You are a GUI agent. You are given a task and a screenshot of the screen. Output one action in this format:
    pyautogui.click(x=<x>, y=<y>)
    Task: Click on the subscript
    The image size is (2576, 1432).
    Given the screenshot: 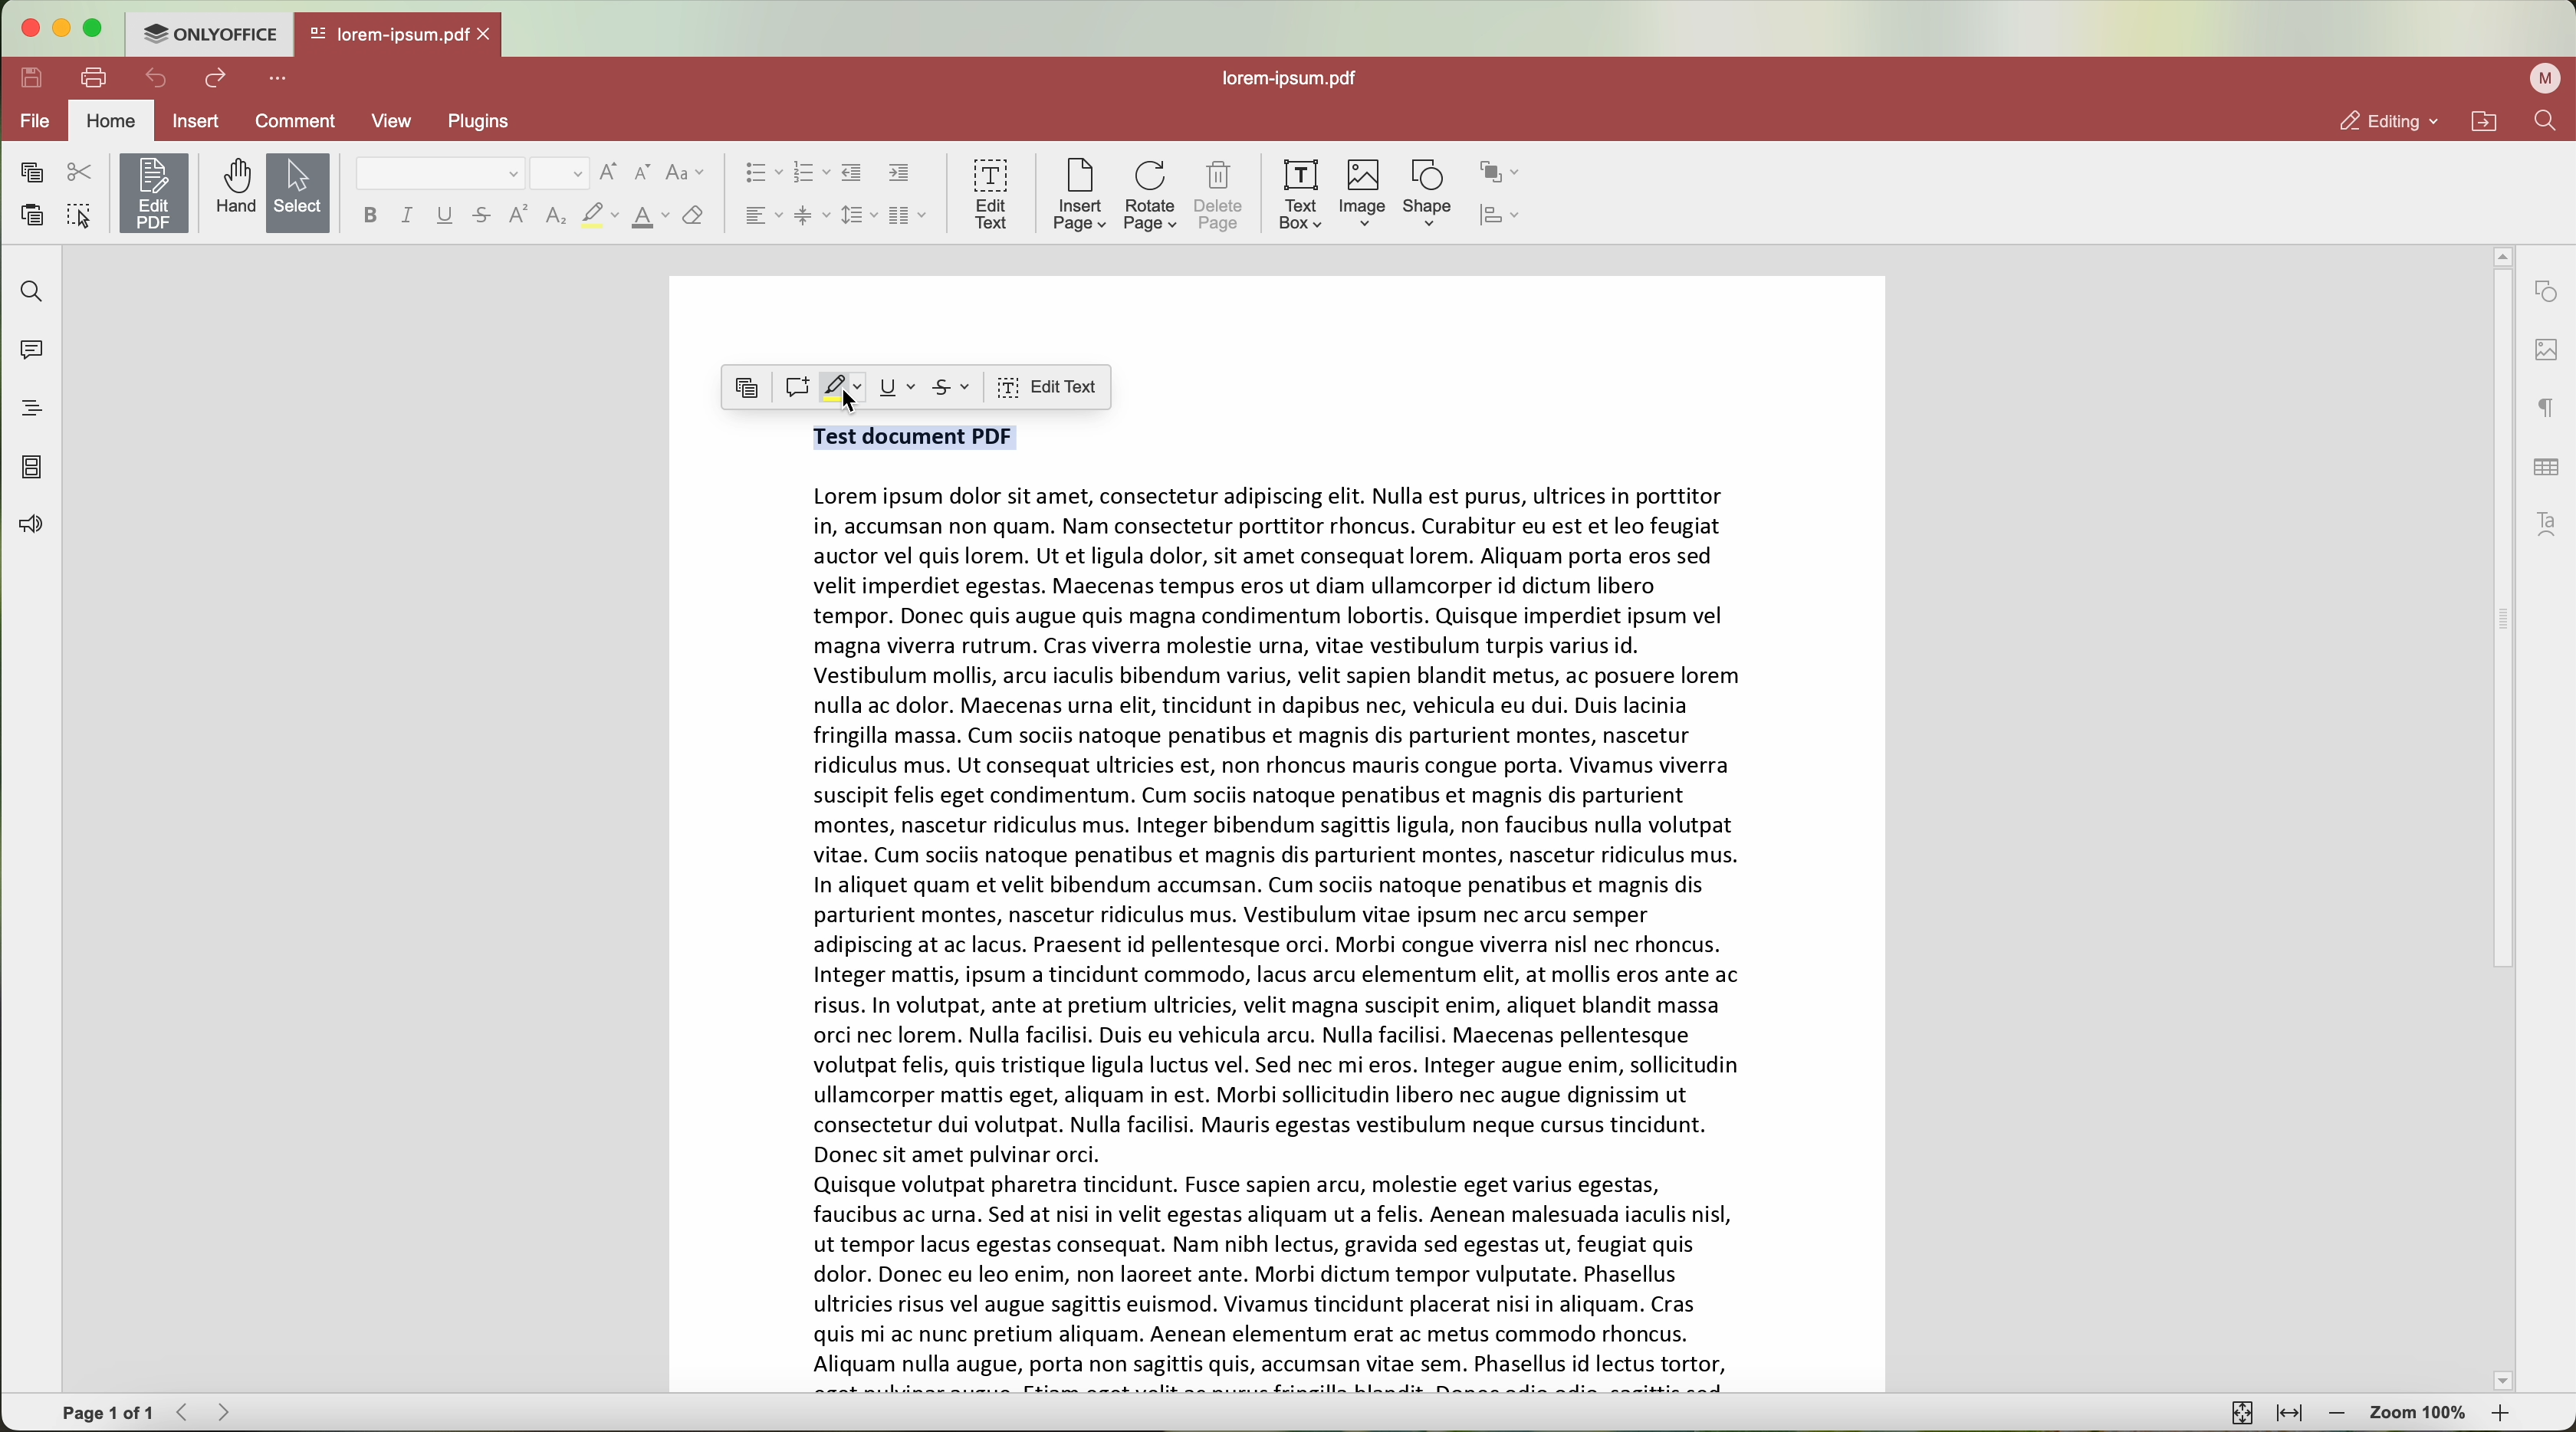 What is the action you would take?
    pyautogui.click(x=555, y=218)
    